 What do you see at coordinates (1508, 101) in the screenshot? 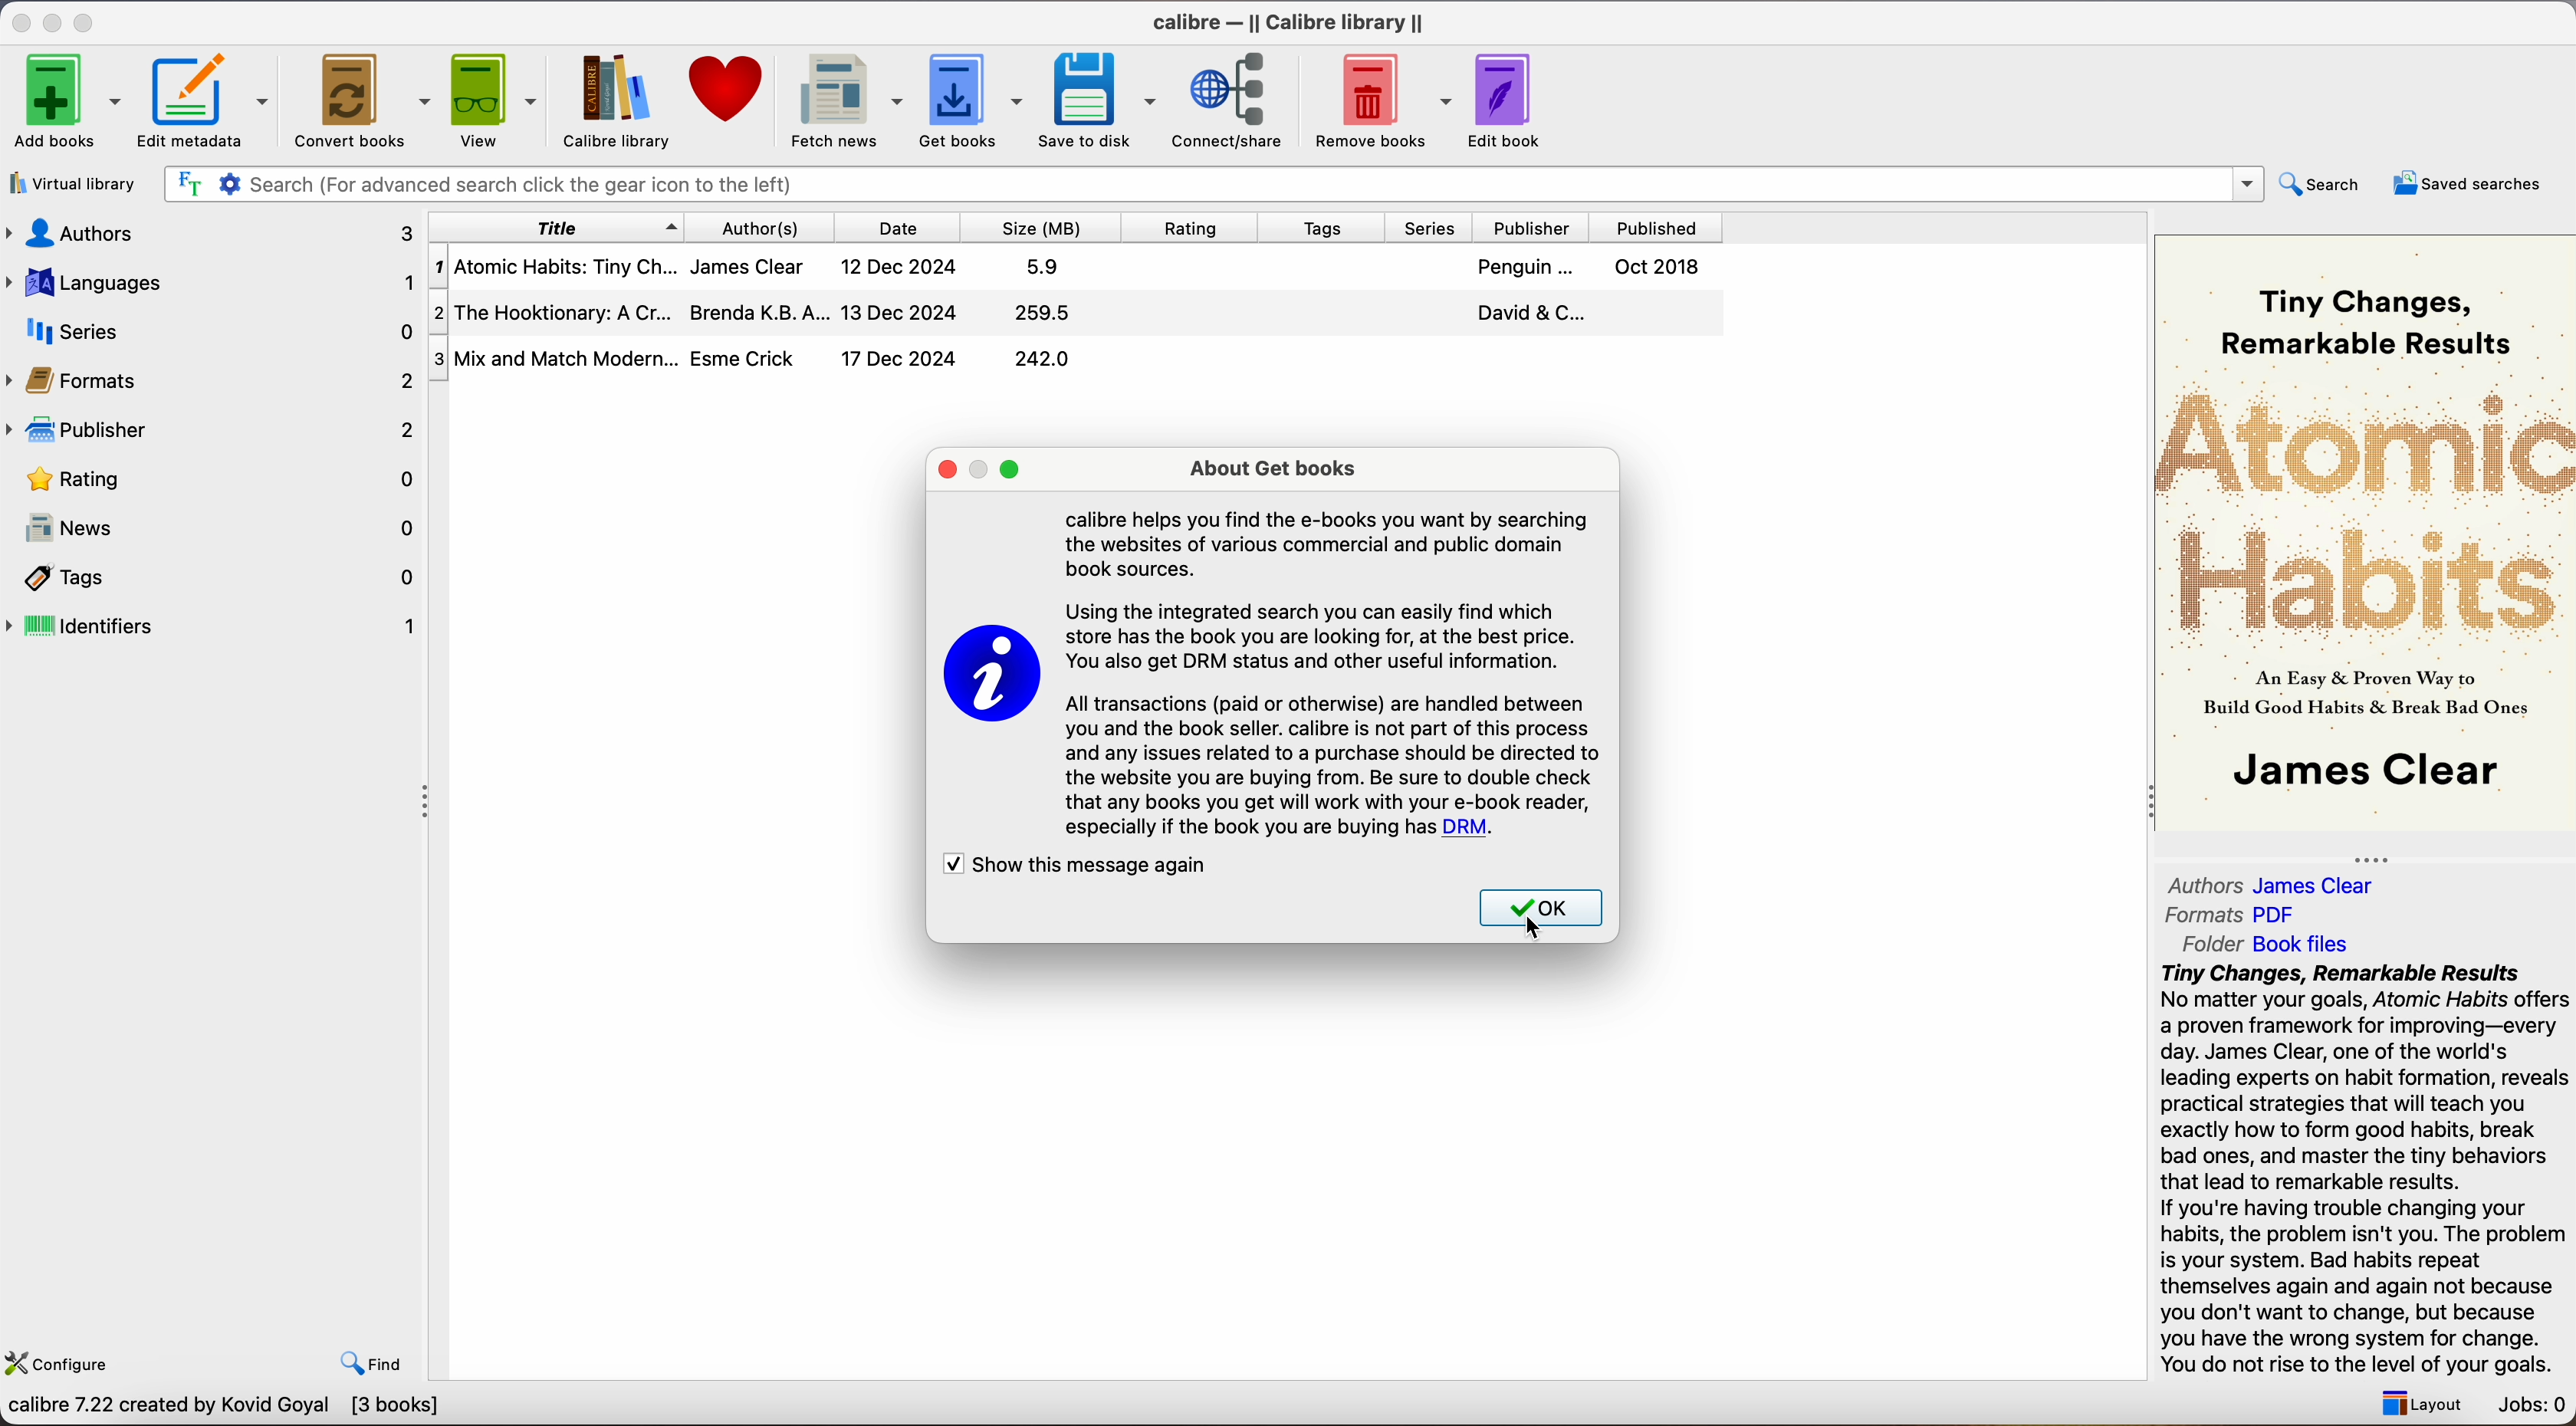
I see `edit book` at bounding box center [1508, 101].